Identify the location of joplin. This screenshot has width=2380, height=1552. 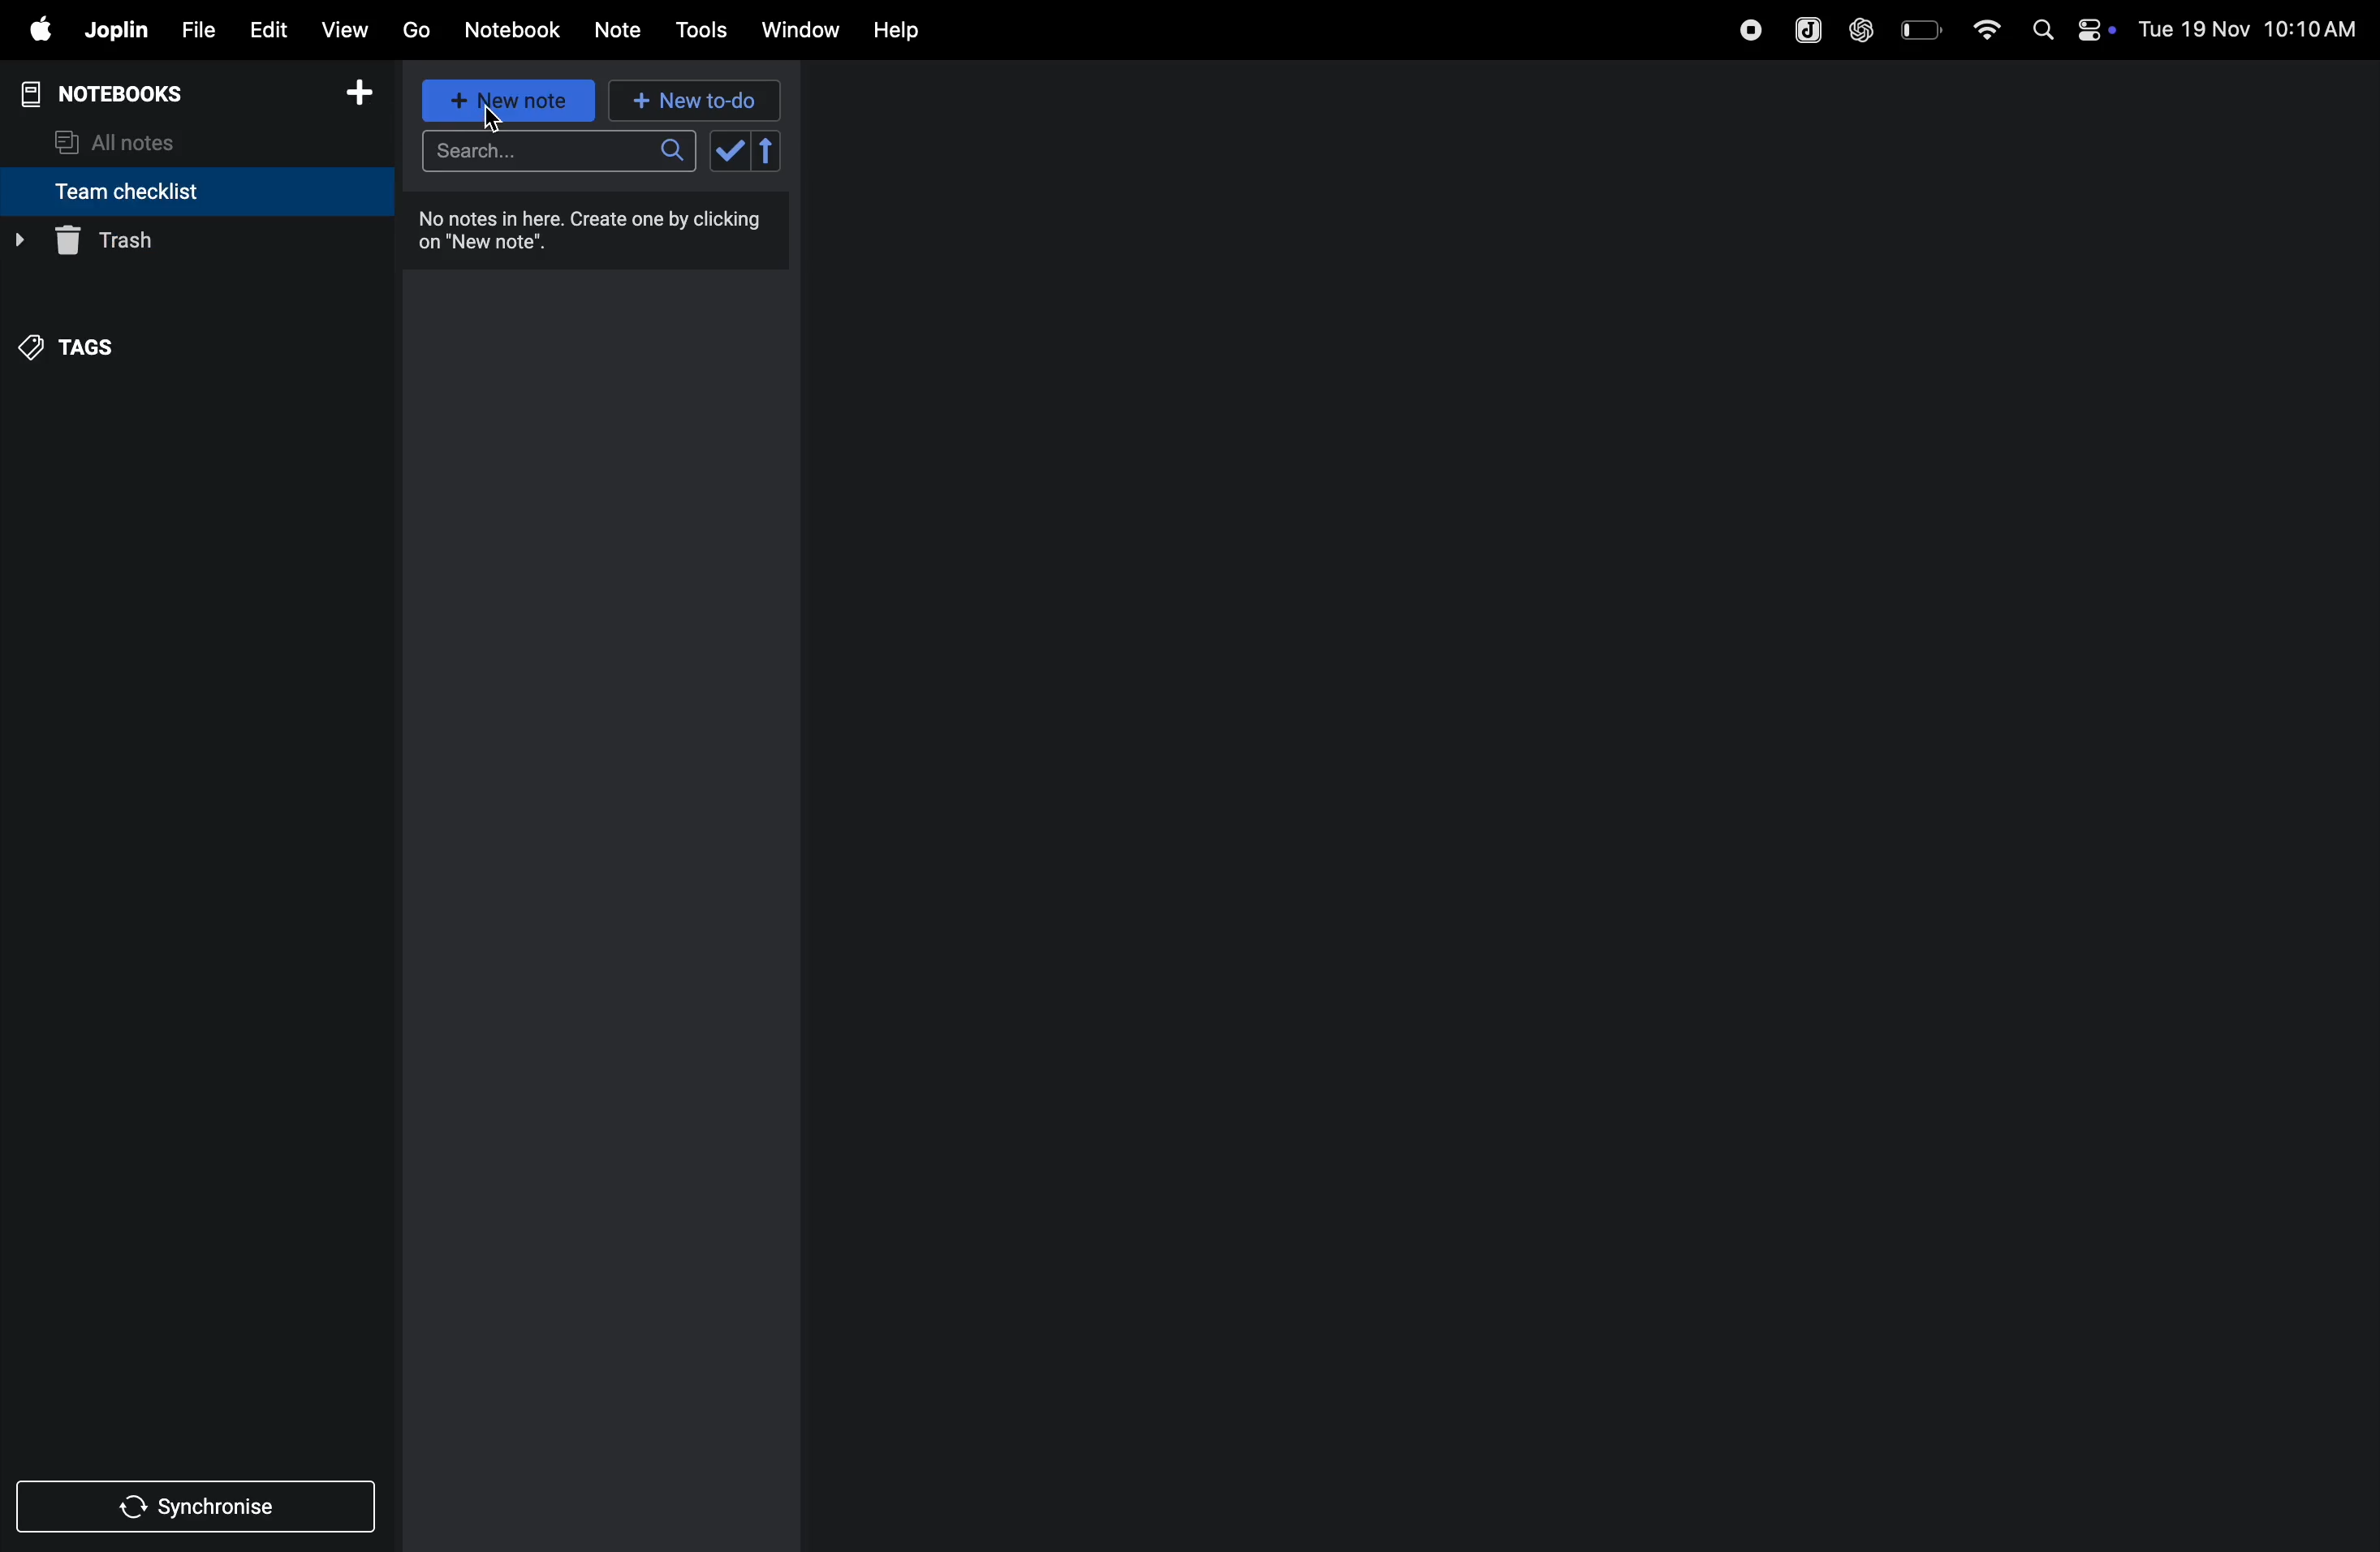
(118, 31).